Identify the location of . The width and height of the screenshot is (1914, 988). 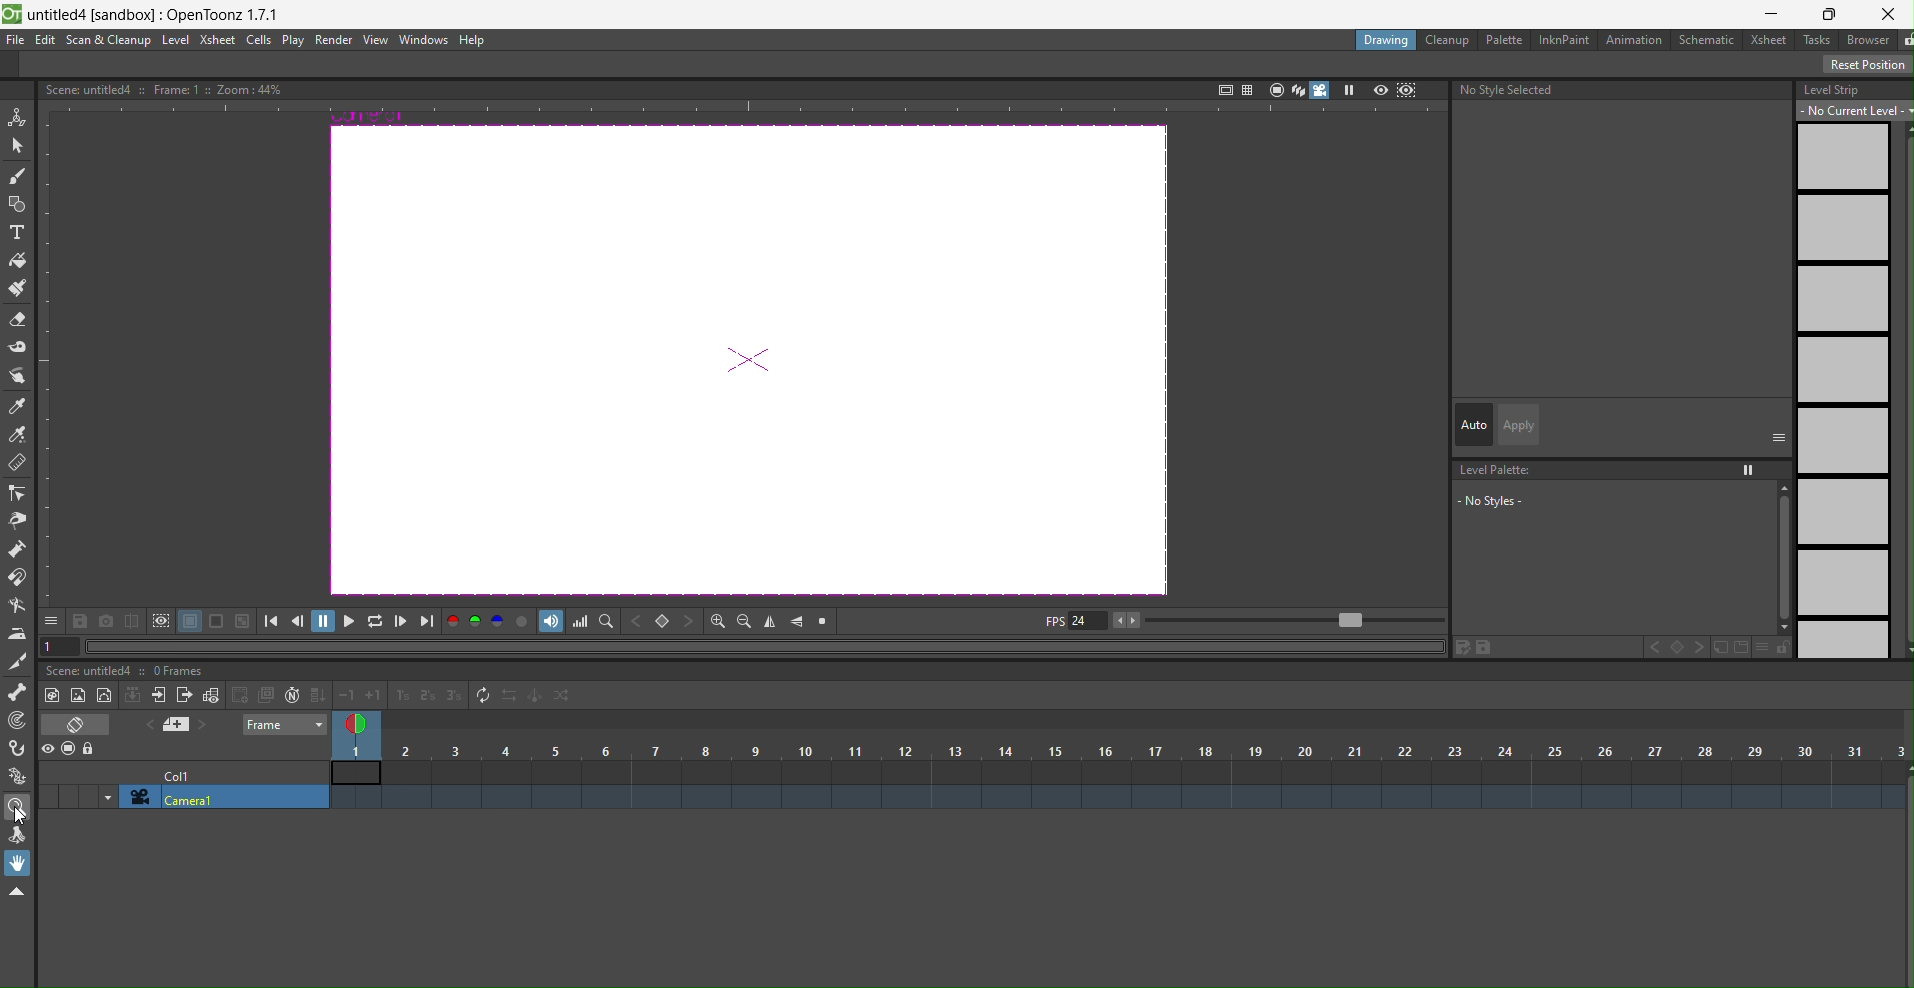
(608, 620).